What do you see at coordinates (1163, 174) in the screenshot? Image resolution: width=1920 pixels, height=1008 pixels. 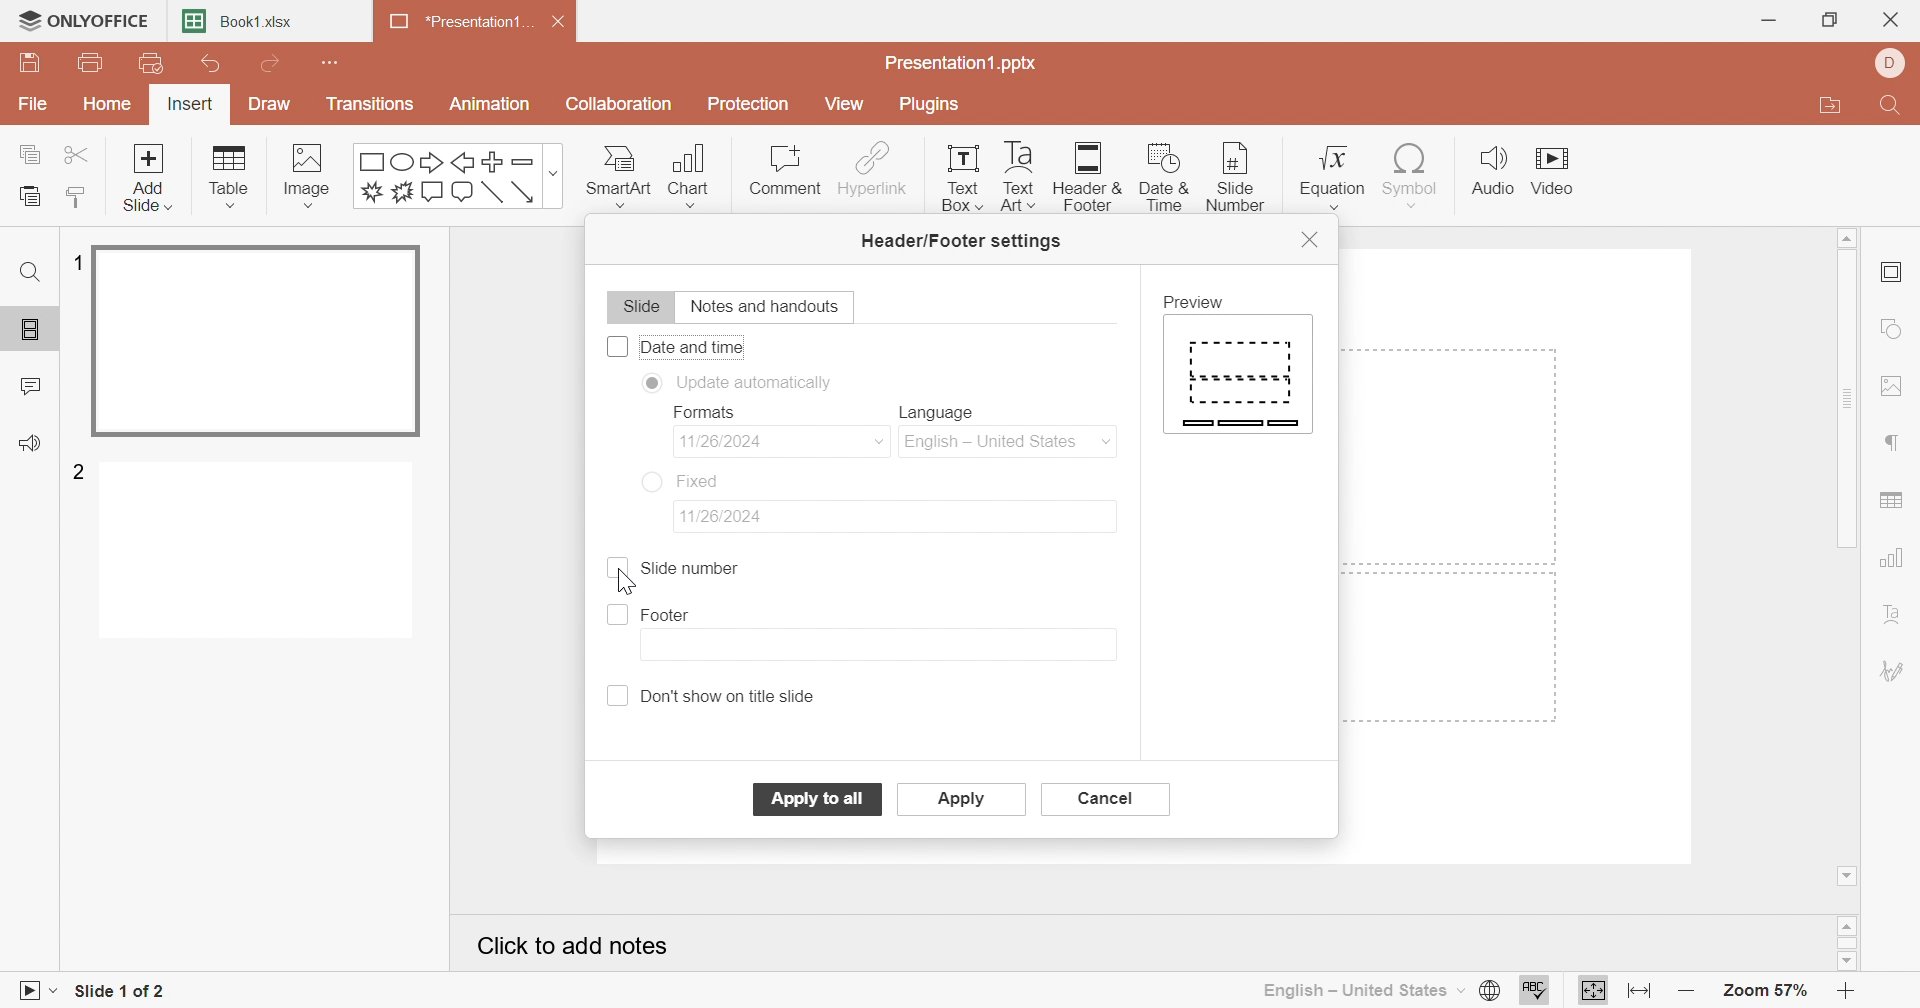 I see `` at bounding box center [1163, 174].